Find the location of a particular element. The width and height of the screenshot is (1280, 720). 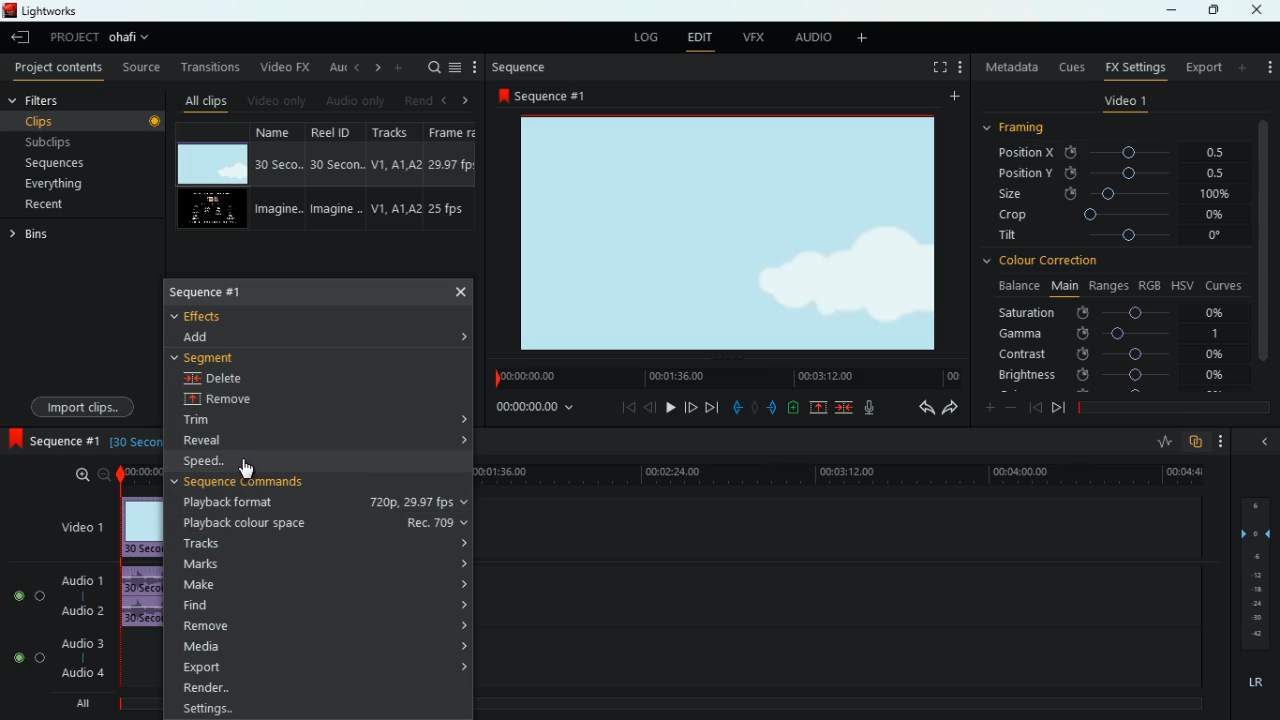

sequence is located at coordinates (51, 439).